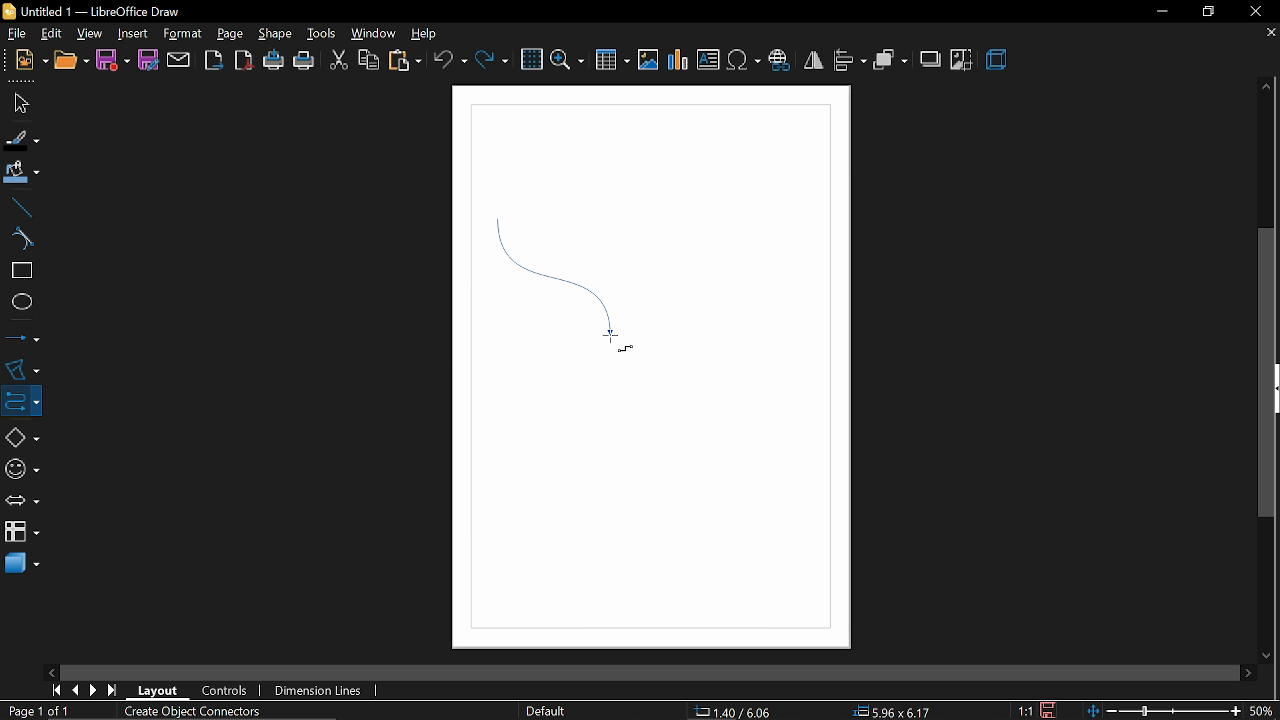 The width and height of the screenshot is (1280, 720). What do you see at coordinates (546, 712) in the screenshot?
I see `Default` at bounding box center [546, 712].